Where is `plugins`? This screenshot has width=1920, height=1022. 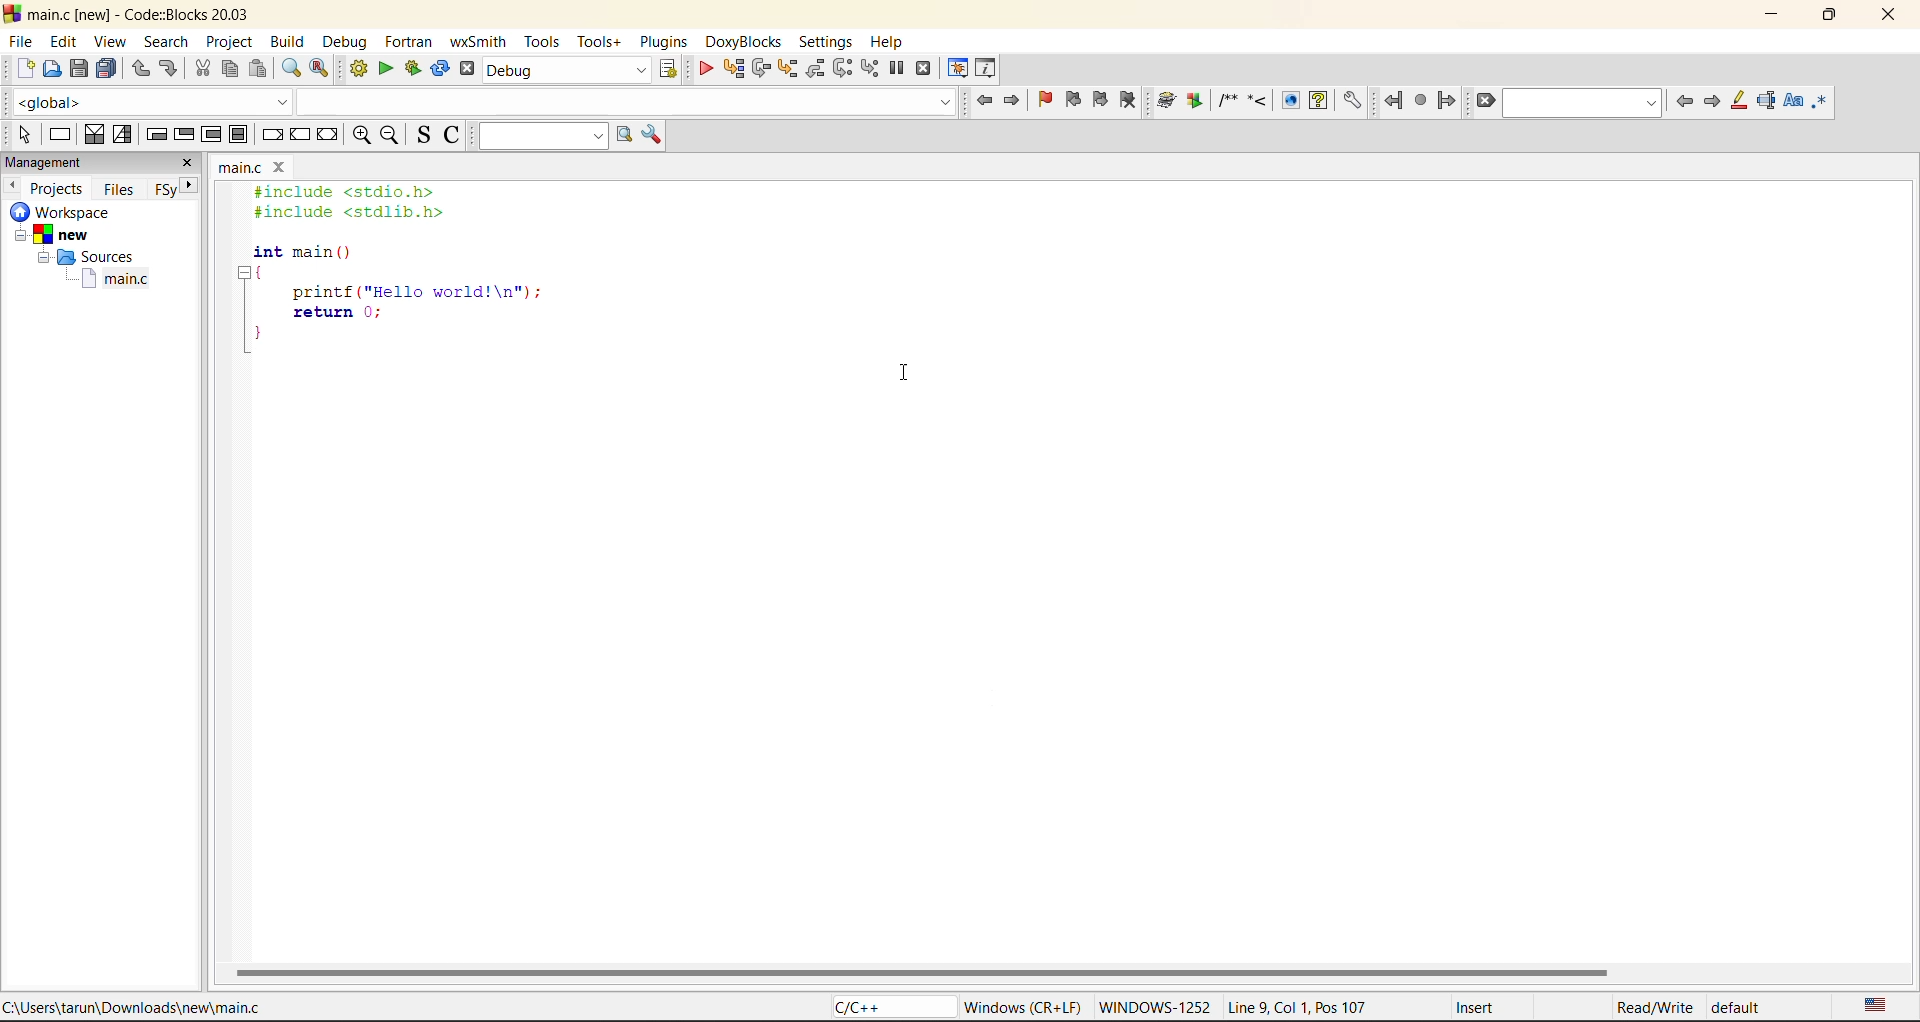 plugins is located at coordinates (663, 44).